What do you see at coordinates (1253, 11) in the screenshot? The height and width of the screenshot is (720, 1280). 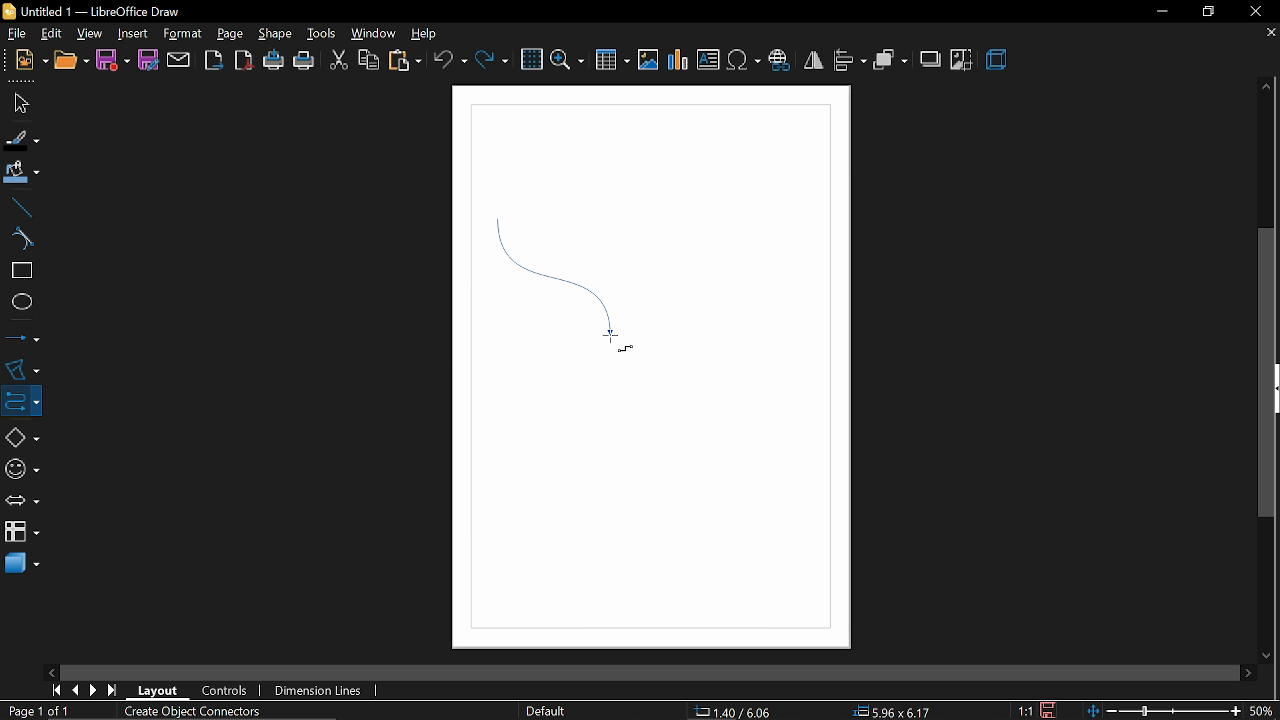 I see `close` at bounding box center [1253, 11].